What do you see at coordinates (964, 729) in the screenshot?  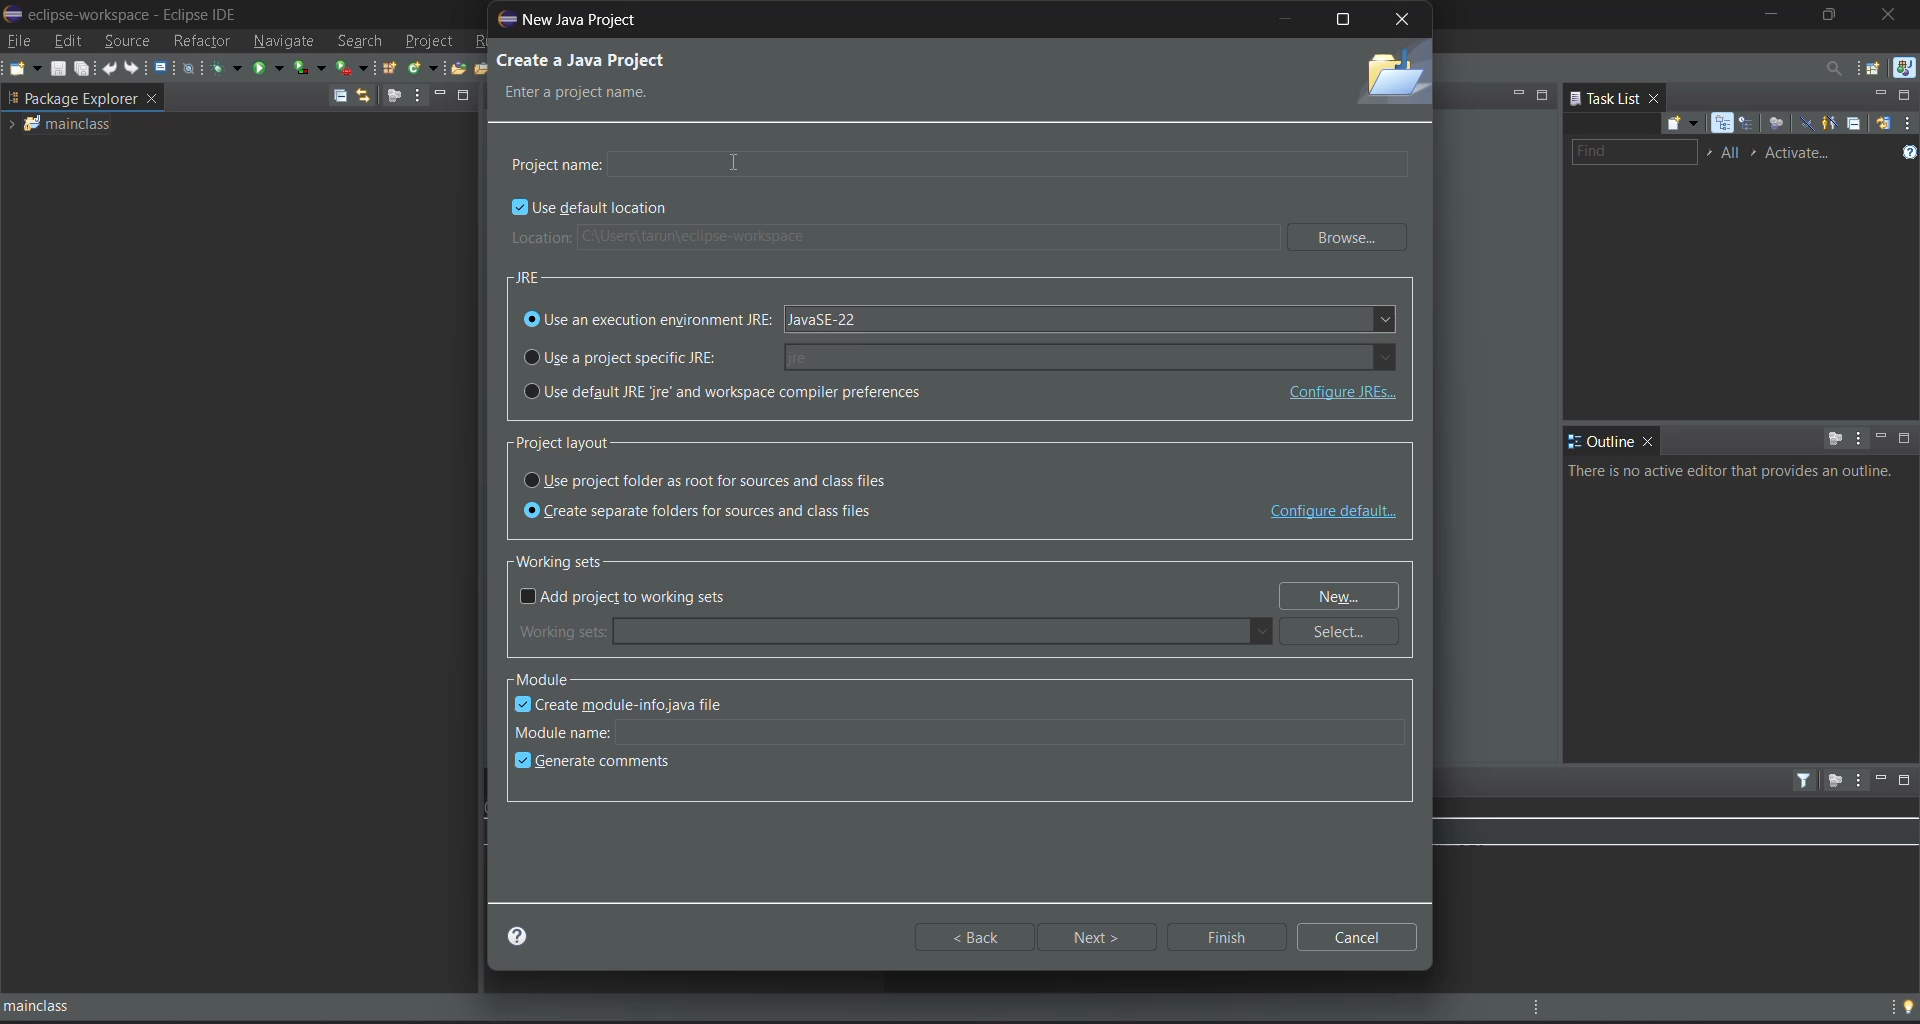 I see `module name` at bounding box center [964, 729].